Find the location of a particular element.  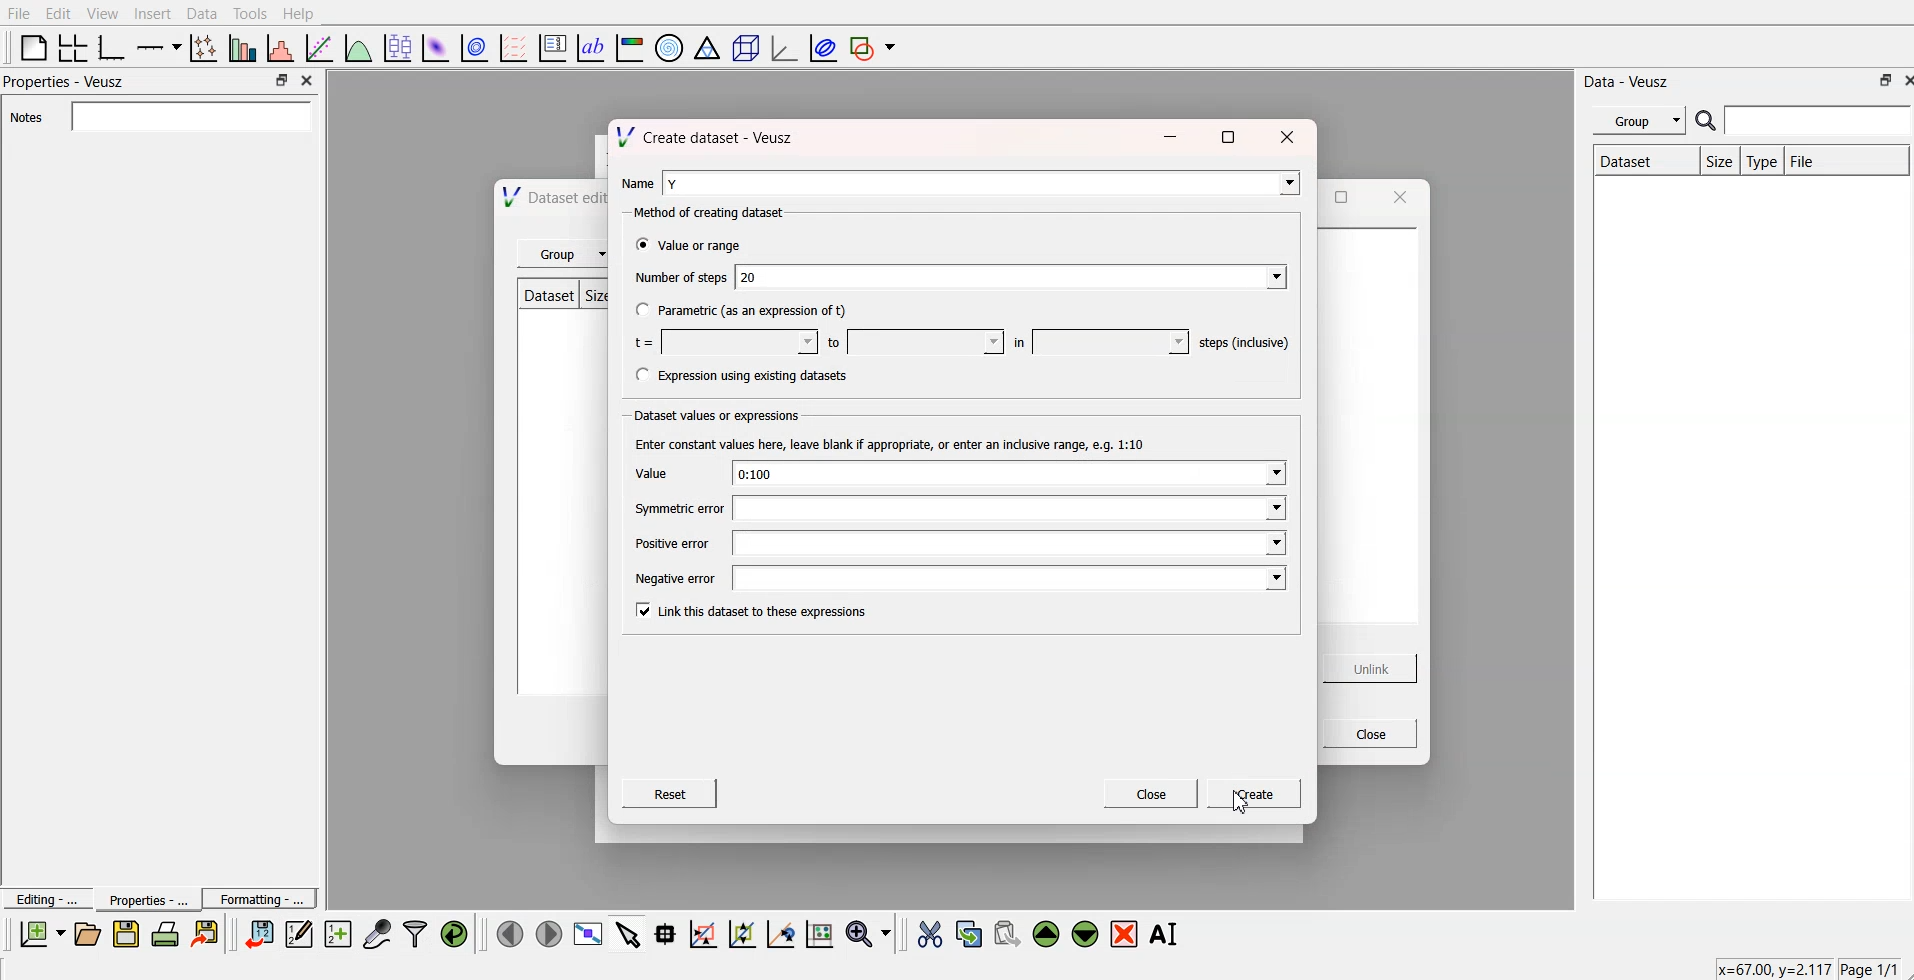

Data - Veusz is located at coordinates (1634, 80).